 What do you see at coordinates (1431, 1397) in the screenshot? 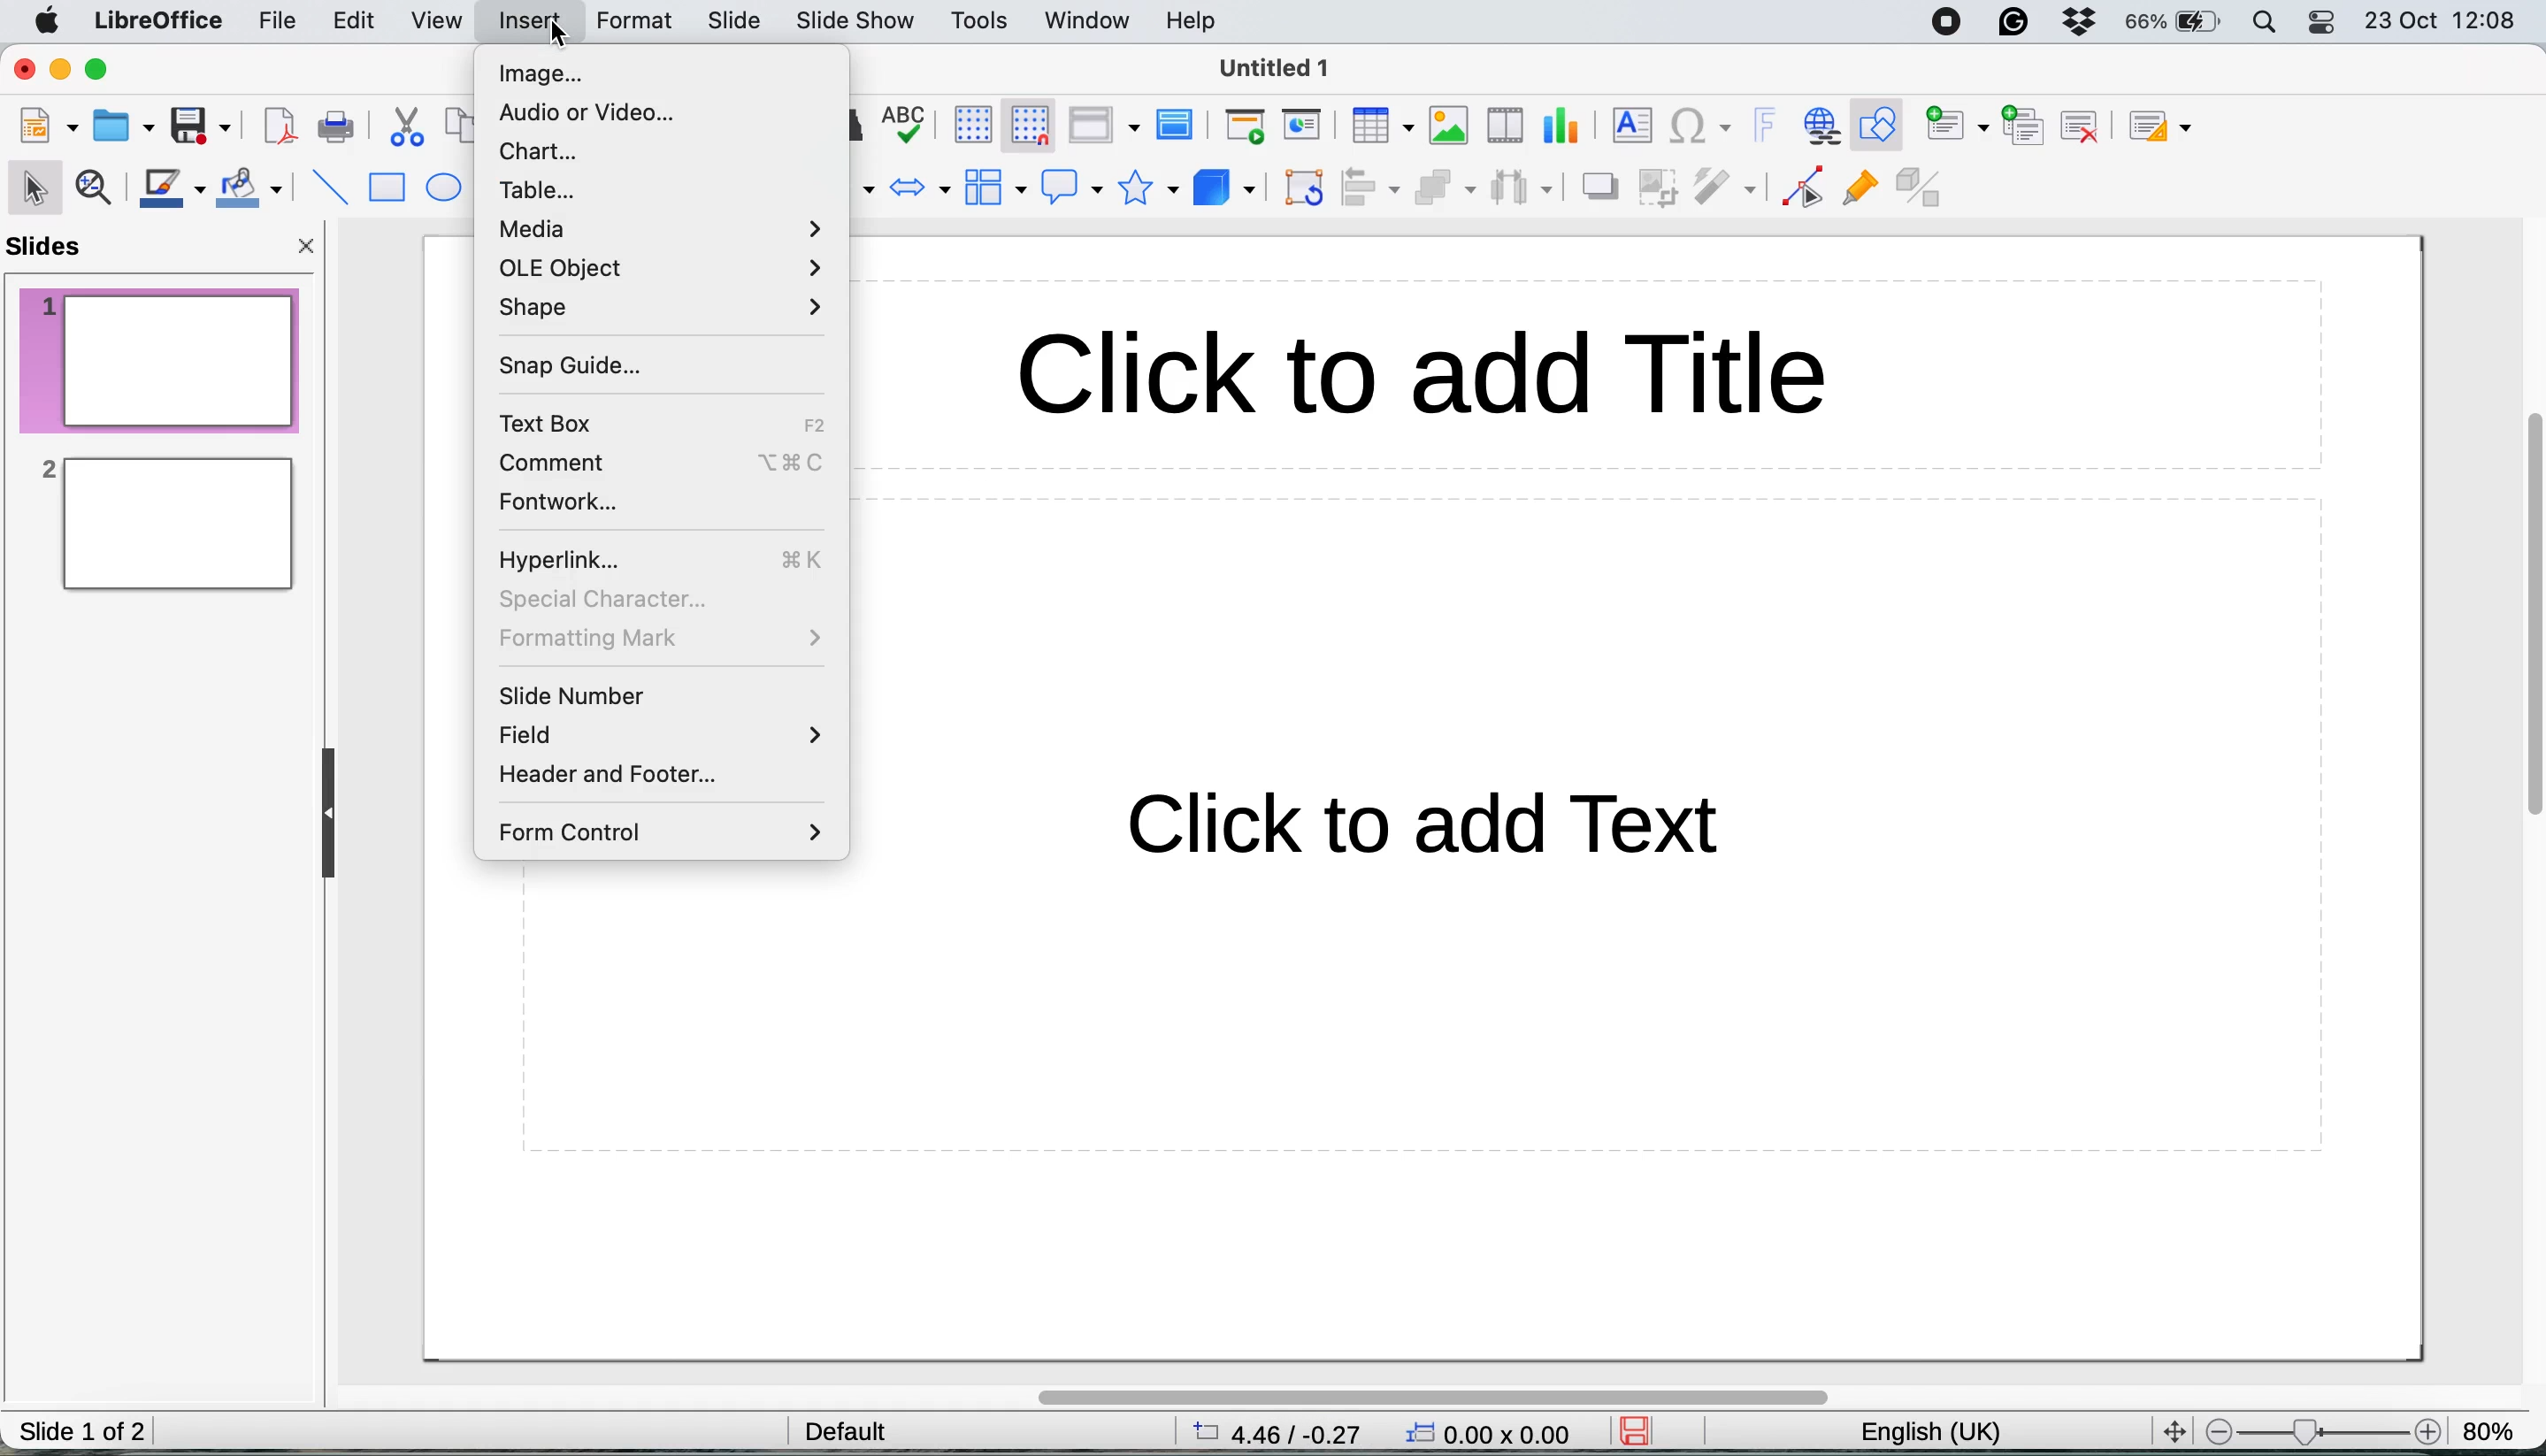
I see `horizontal scroll bar` at bounding box center [1431, 1397].